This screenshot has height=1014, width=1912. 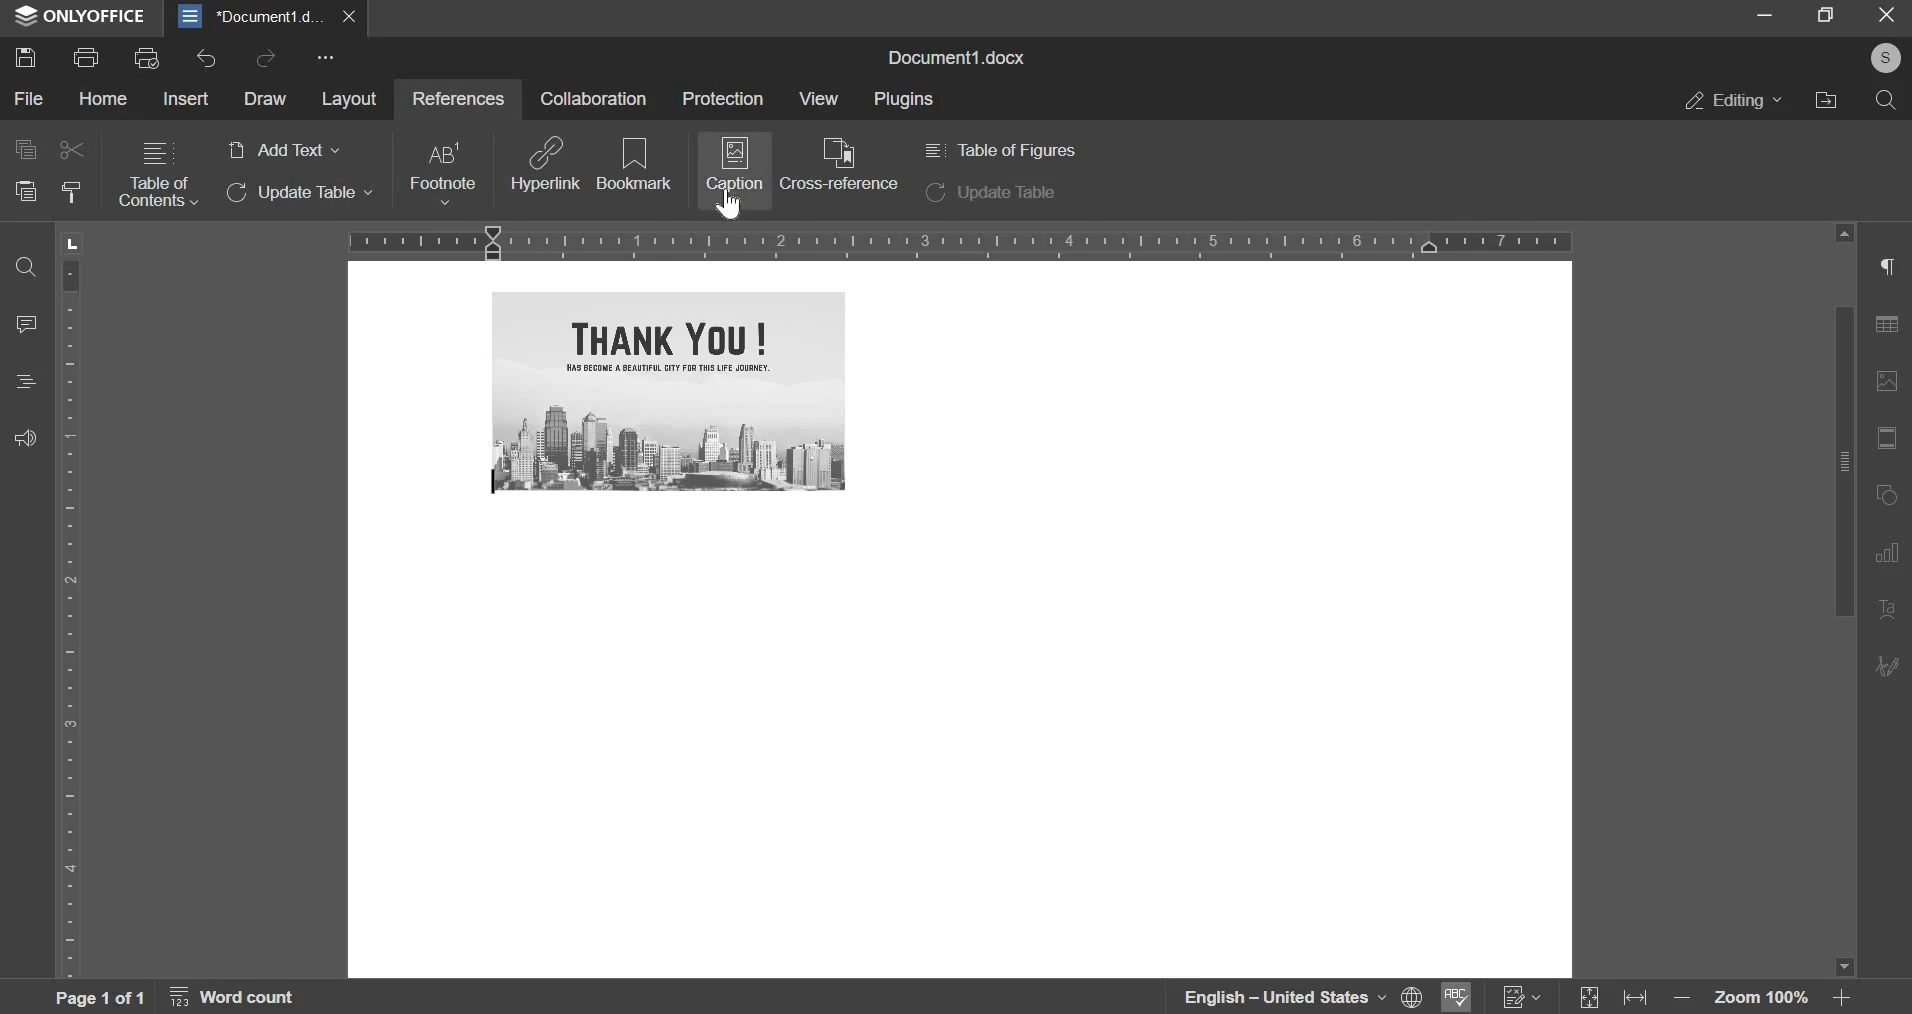 I want to click on more options, so click(x=329, y=59).